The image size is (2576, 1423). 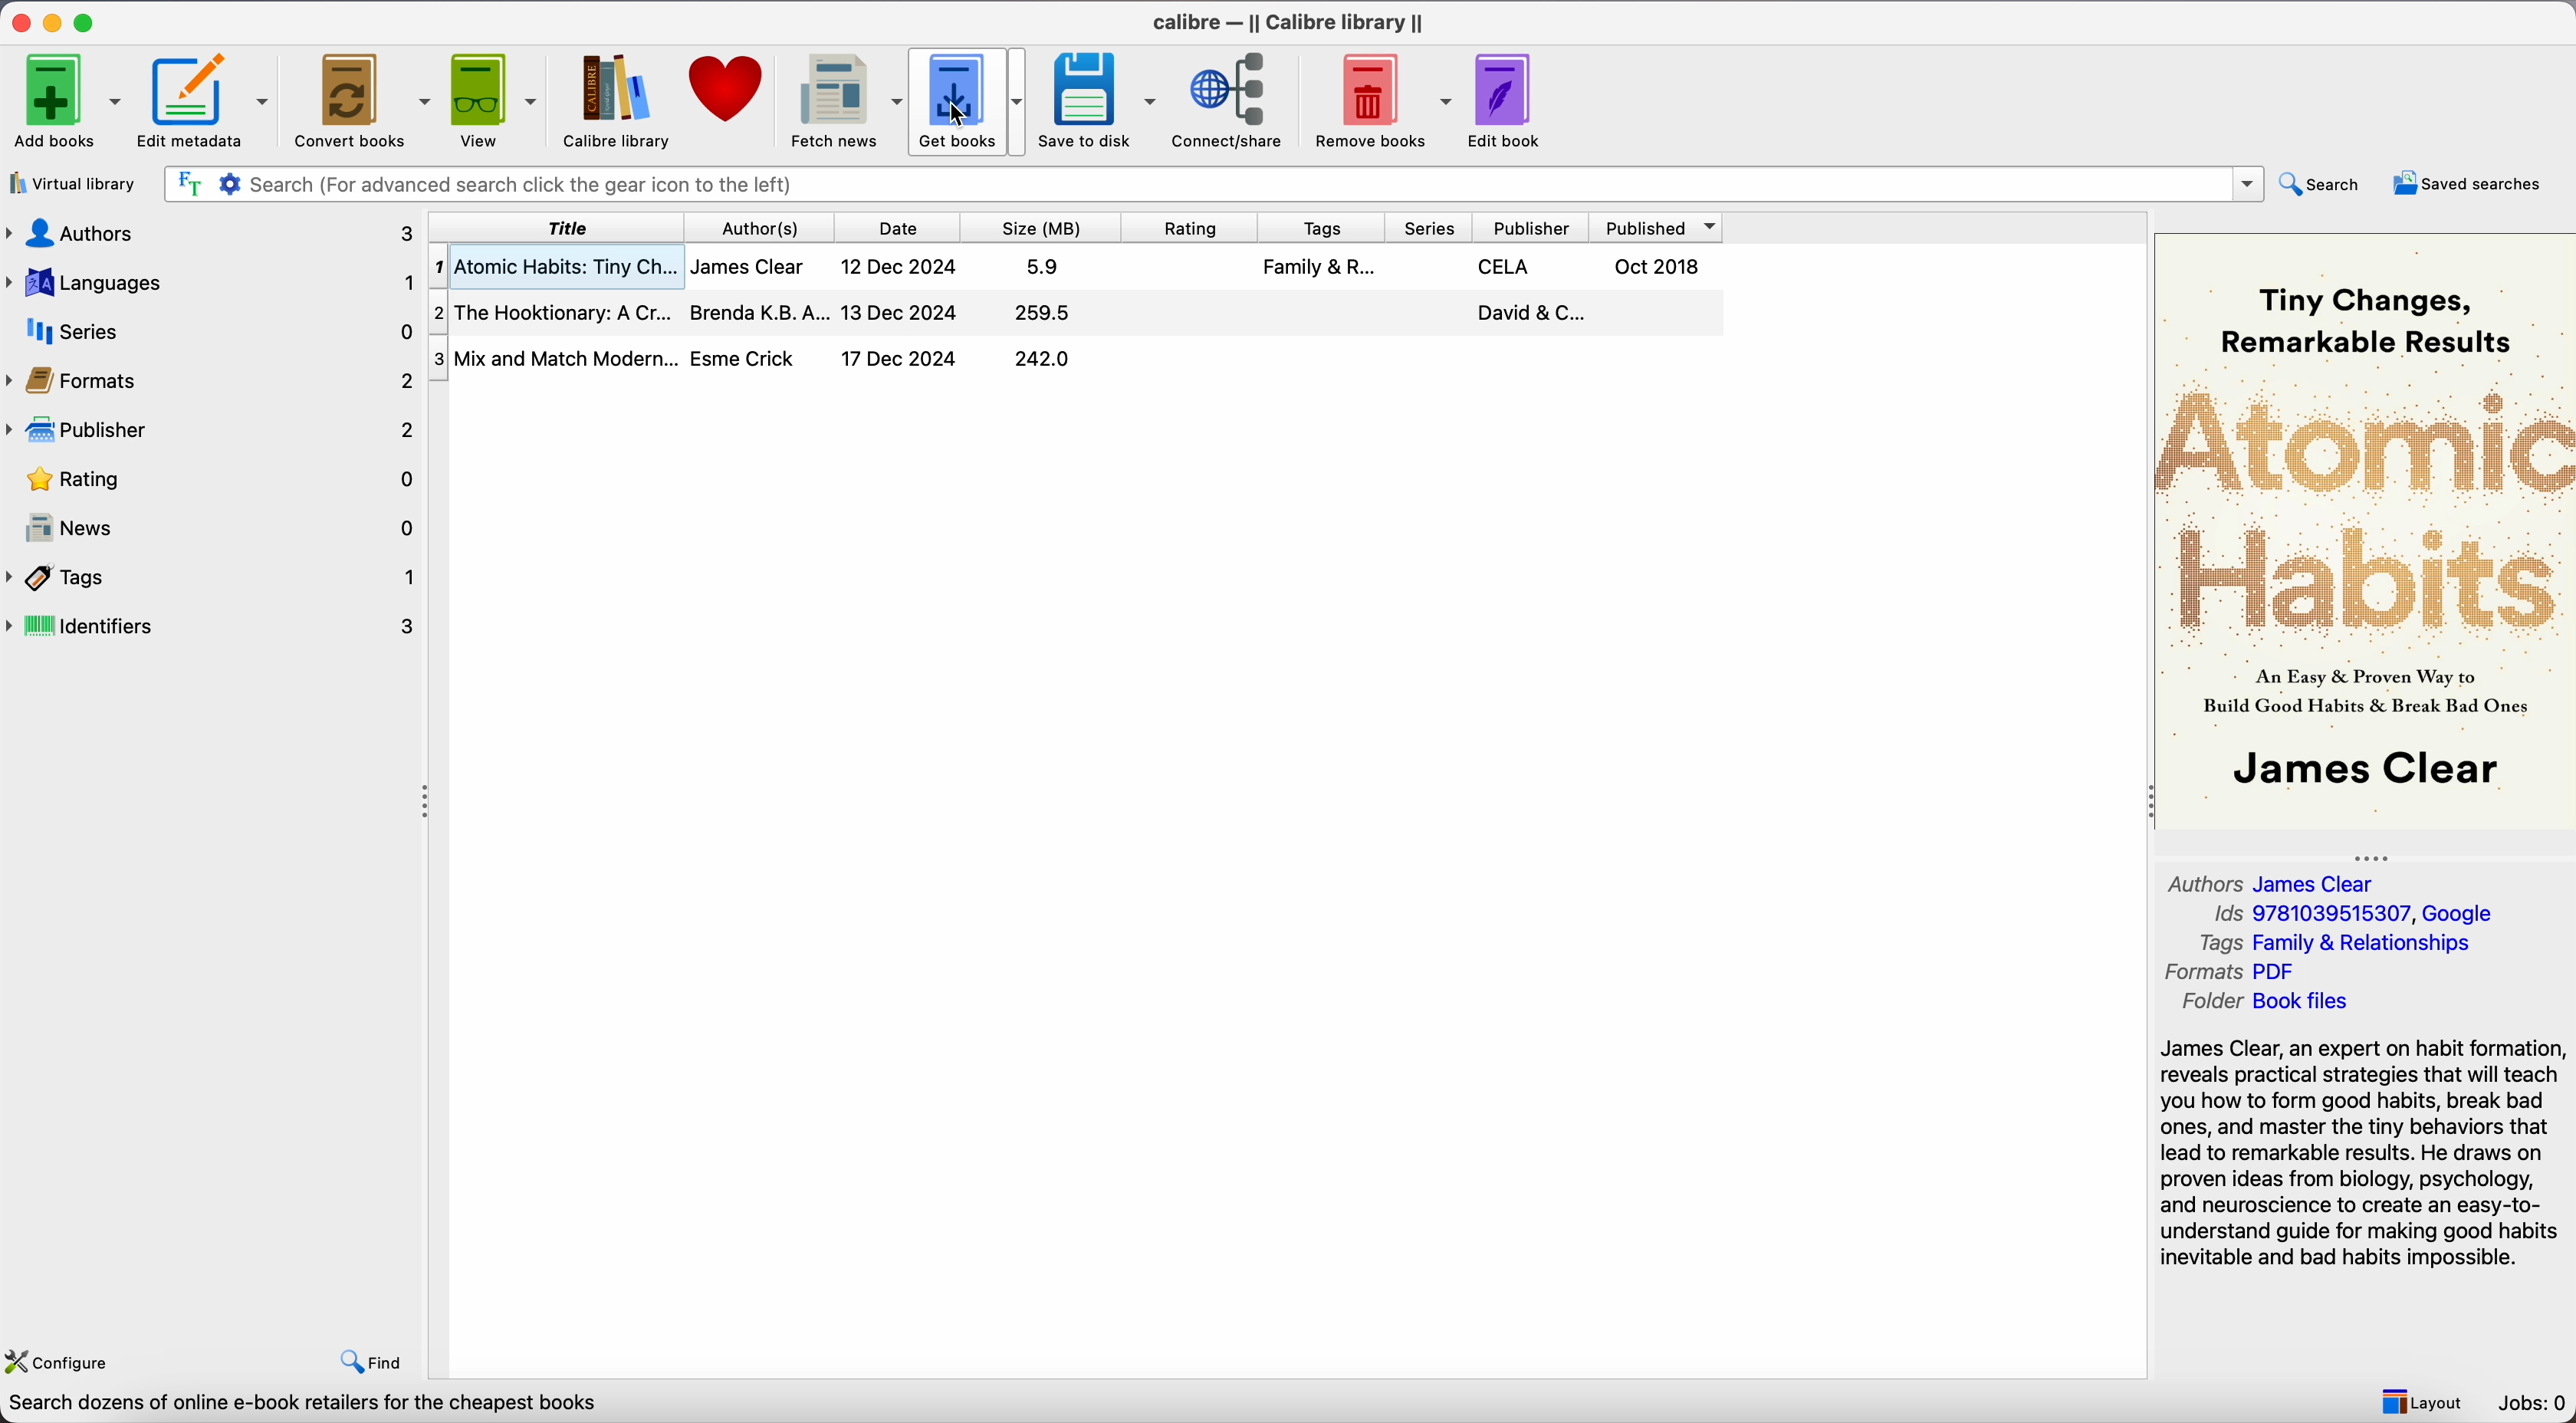 I want to click on authors, so click(x=769, y=228).